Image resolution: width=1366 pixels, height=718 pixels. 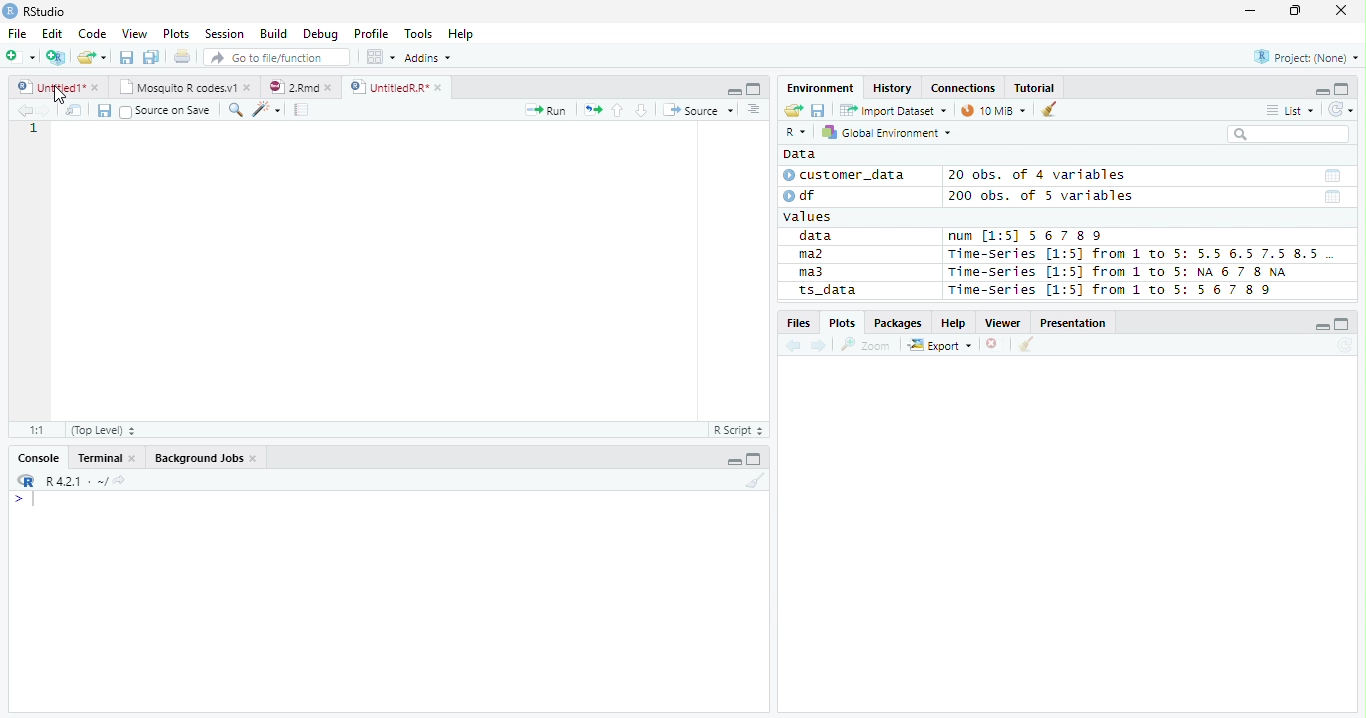 I want to click on Maximize, so click(x=756, y=460).